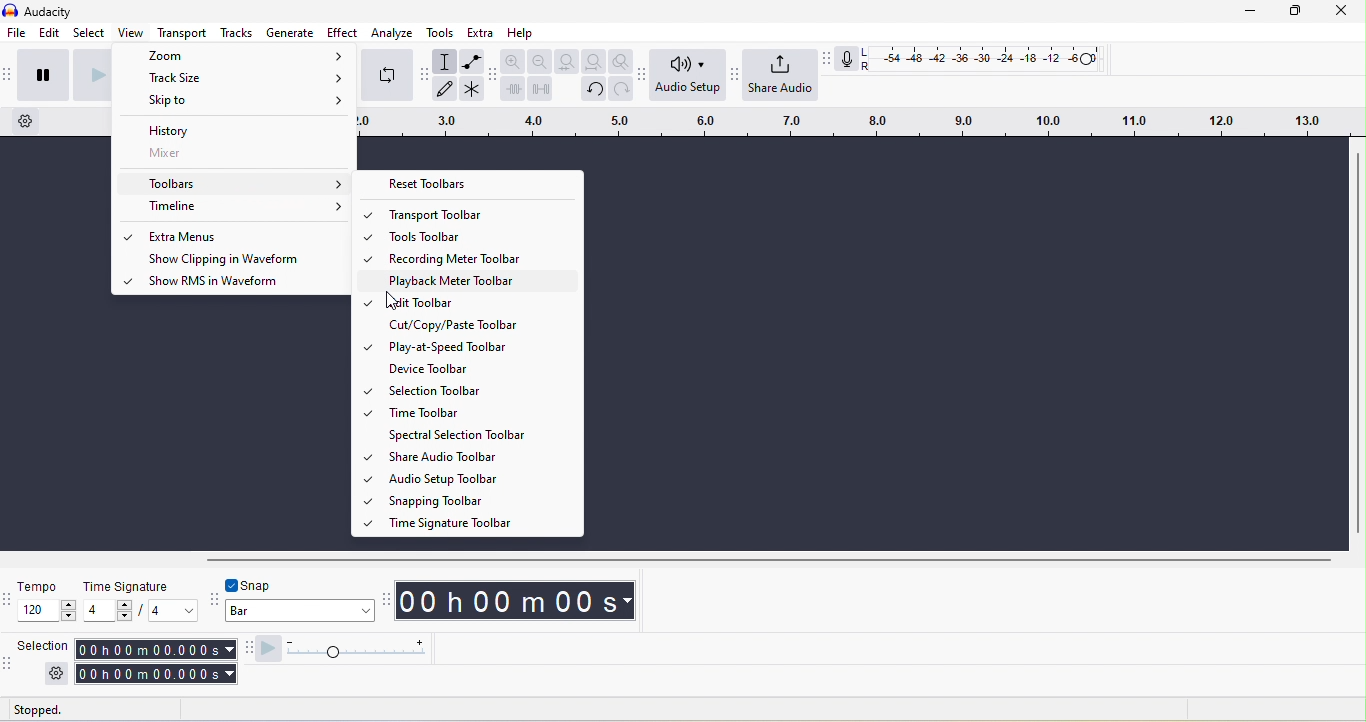 The width and height of the screenshot is (1366, 722). I want to click on Mixer , so click(234, 153).